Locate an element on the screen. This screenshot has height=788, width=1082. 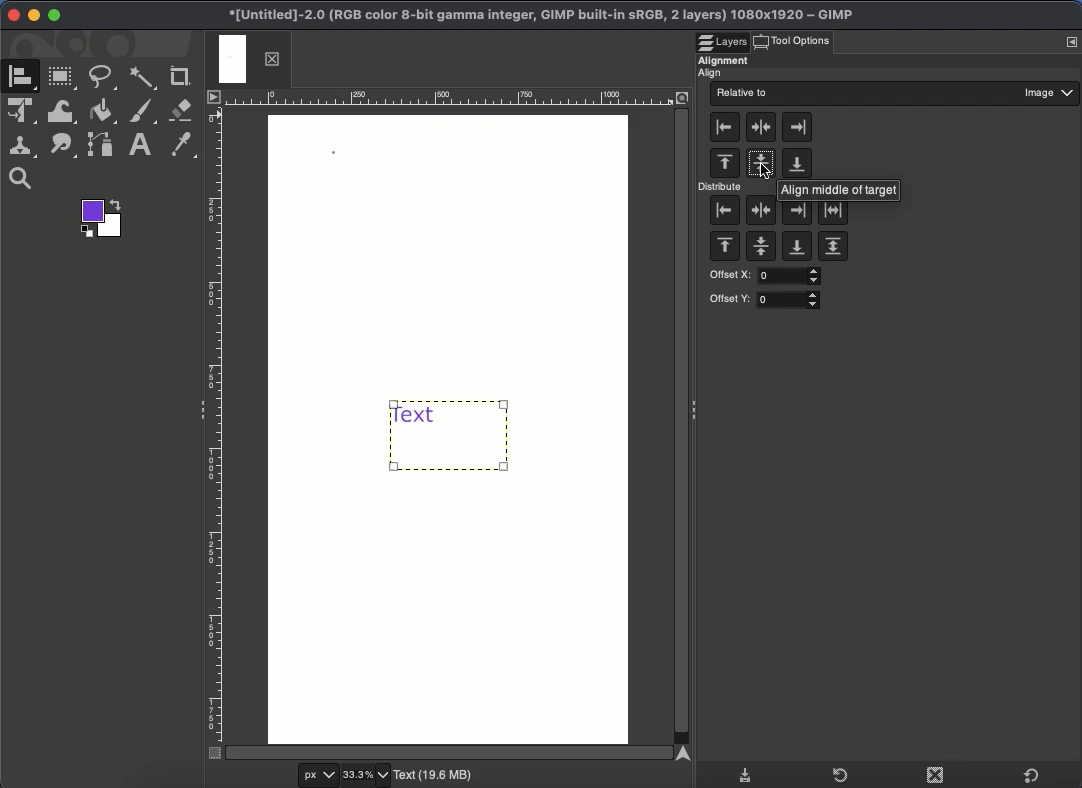
Align to the center - vertically is located at coordinates (762, 127).